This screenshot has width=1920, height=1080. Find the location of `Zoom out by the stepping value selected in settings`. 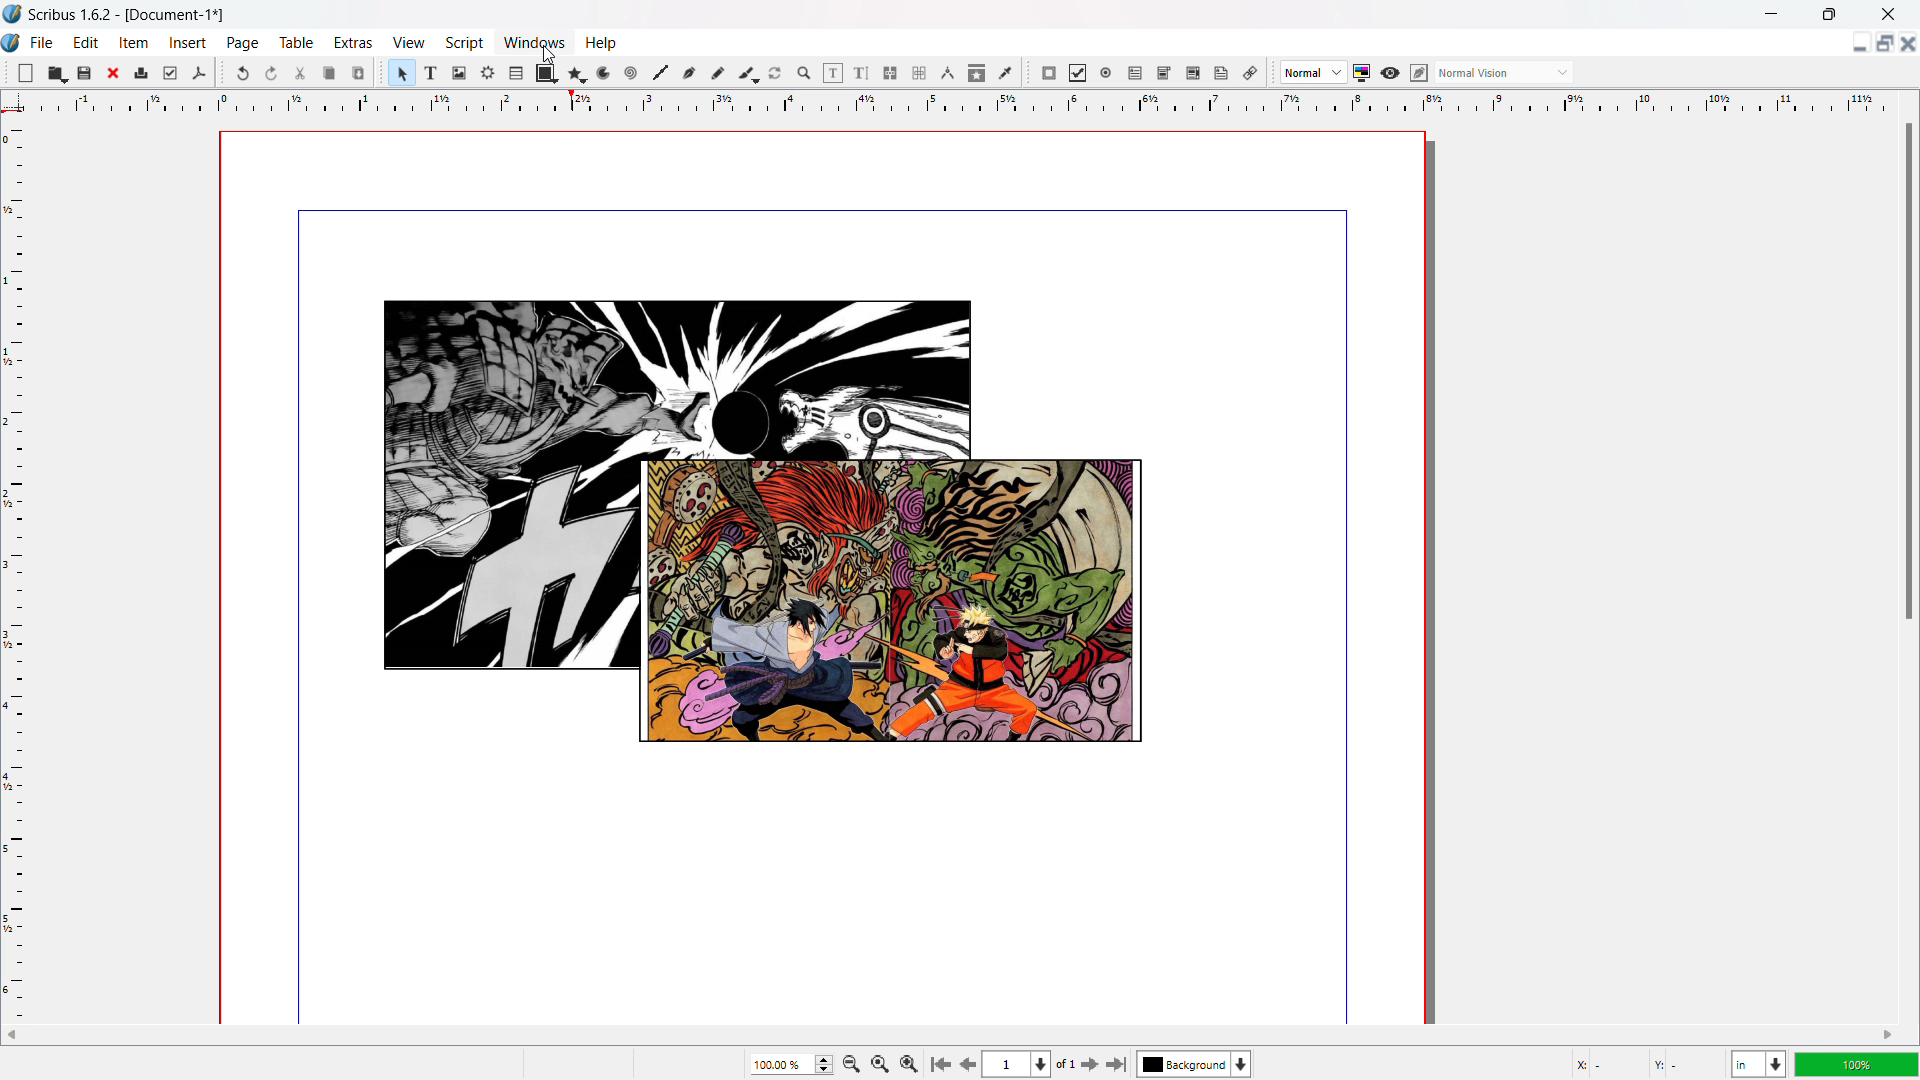

Zoom out by the stepping value selected in settings is located at coordinates (908, 1062).